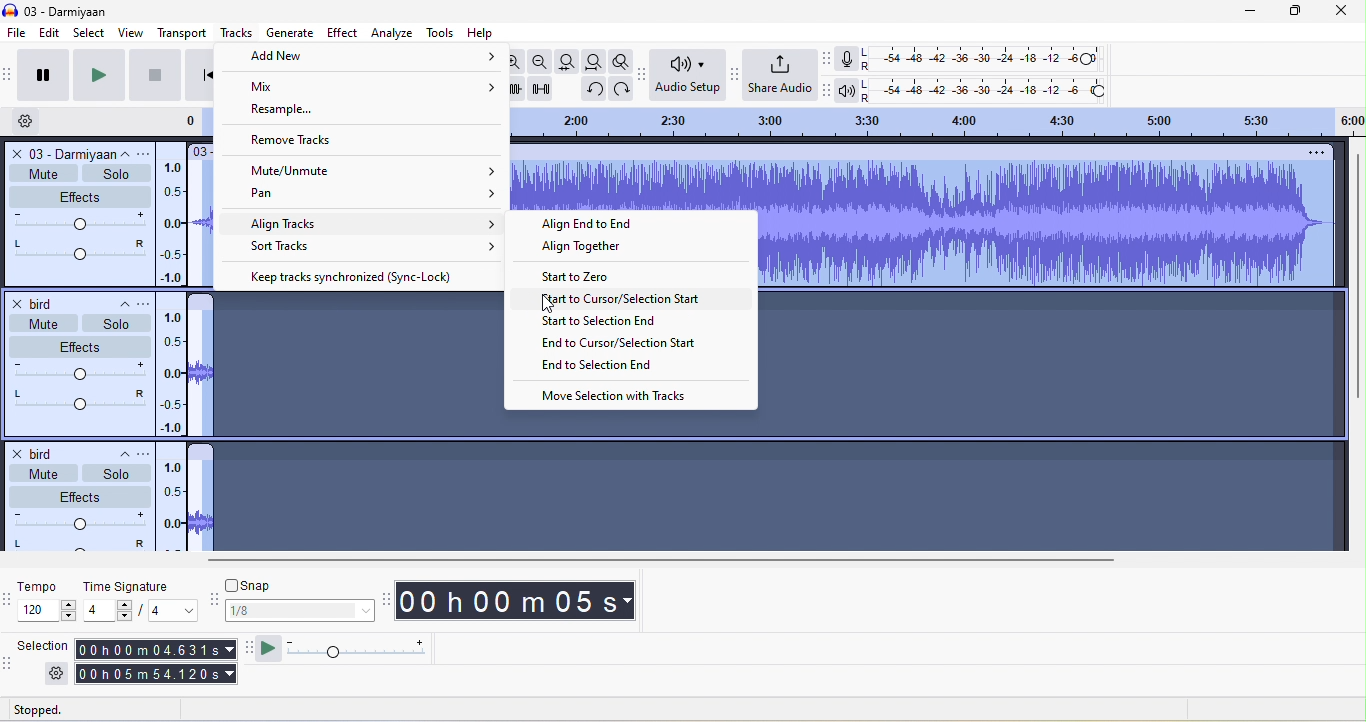 The image size is (1366, 722). I want to click on pan, so click(368, 199).